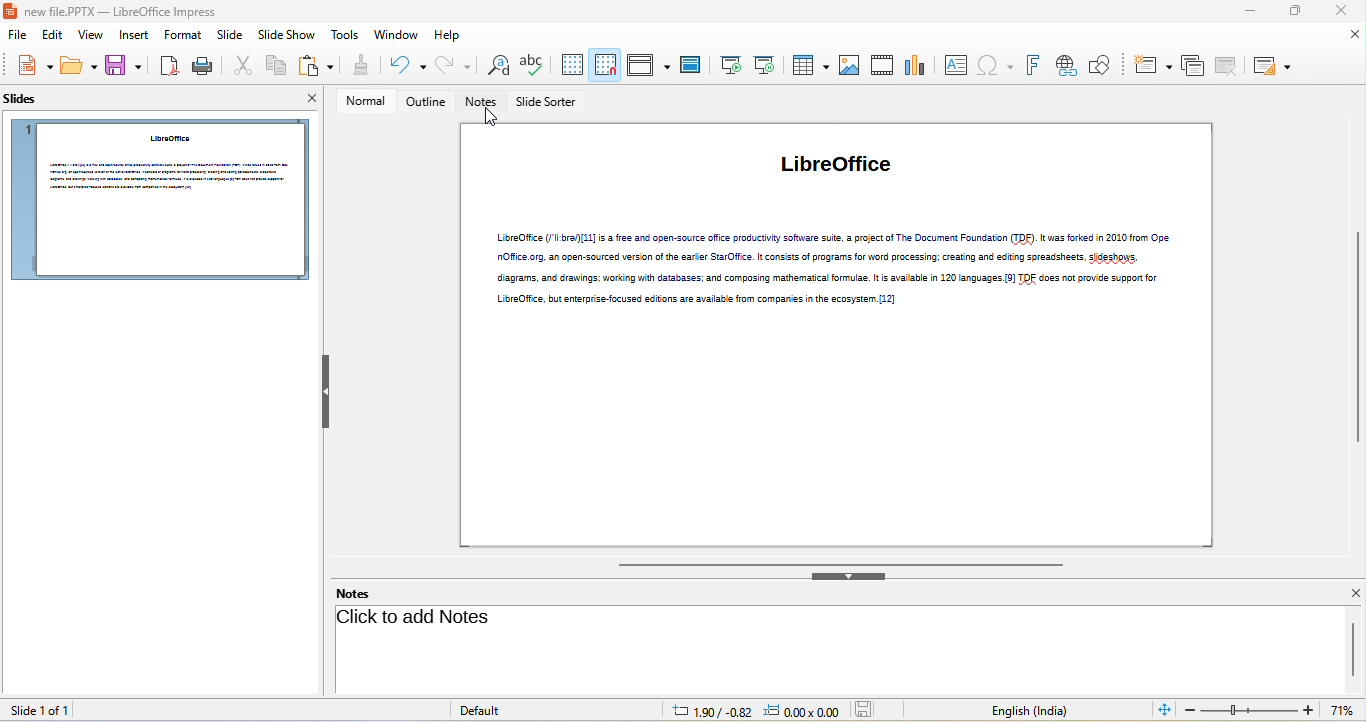 Image resolution: width=1366 pixels, height=722 pixels. I want to click on close, so click(1356, 35).